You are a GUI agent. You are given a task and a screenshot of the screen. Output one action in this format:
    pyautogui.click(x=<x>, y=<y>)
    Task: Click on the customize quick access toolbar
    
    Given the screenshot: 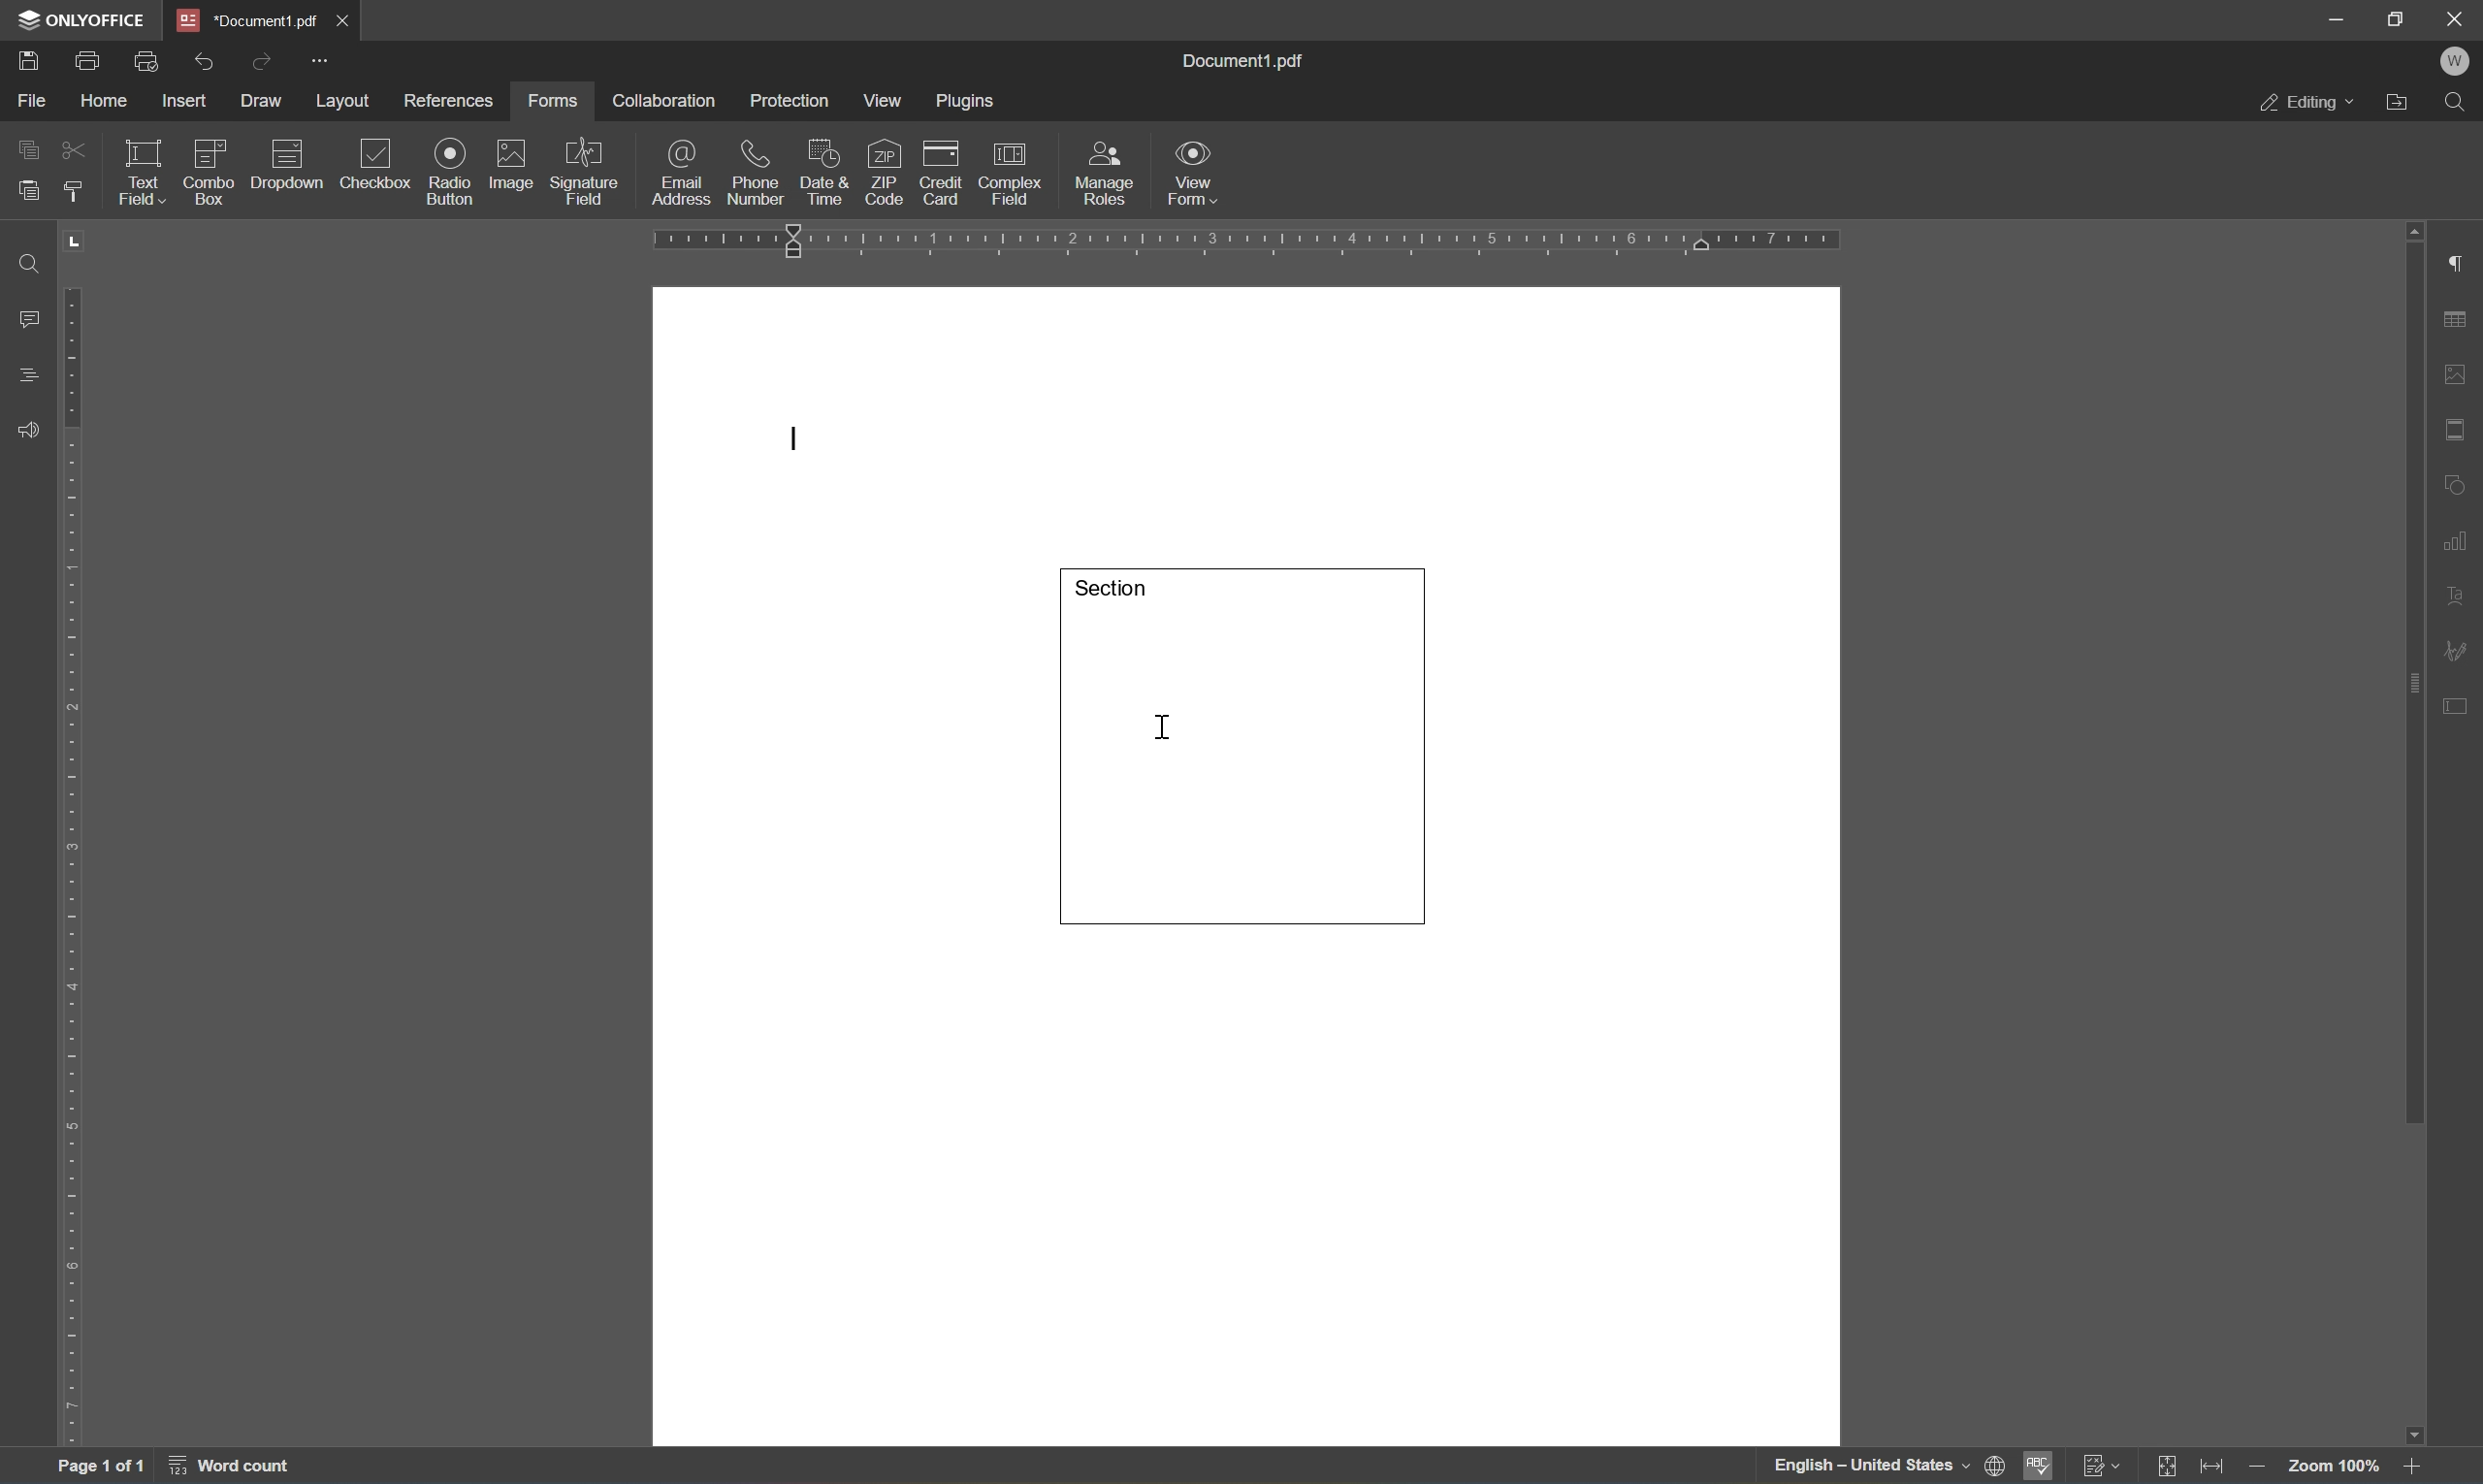 What is the action you would take?
    pyautogui.click(x=323, y=59)
    